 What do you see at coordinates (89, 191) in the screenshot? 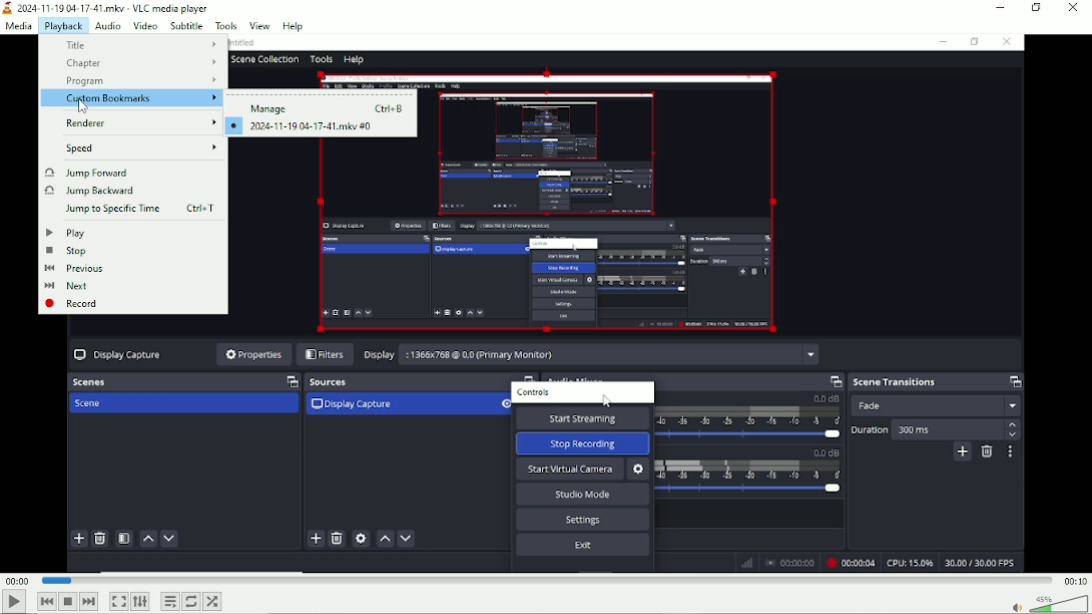
I see `Jump backward` at bounding box center [89, 191].